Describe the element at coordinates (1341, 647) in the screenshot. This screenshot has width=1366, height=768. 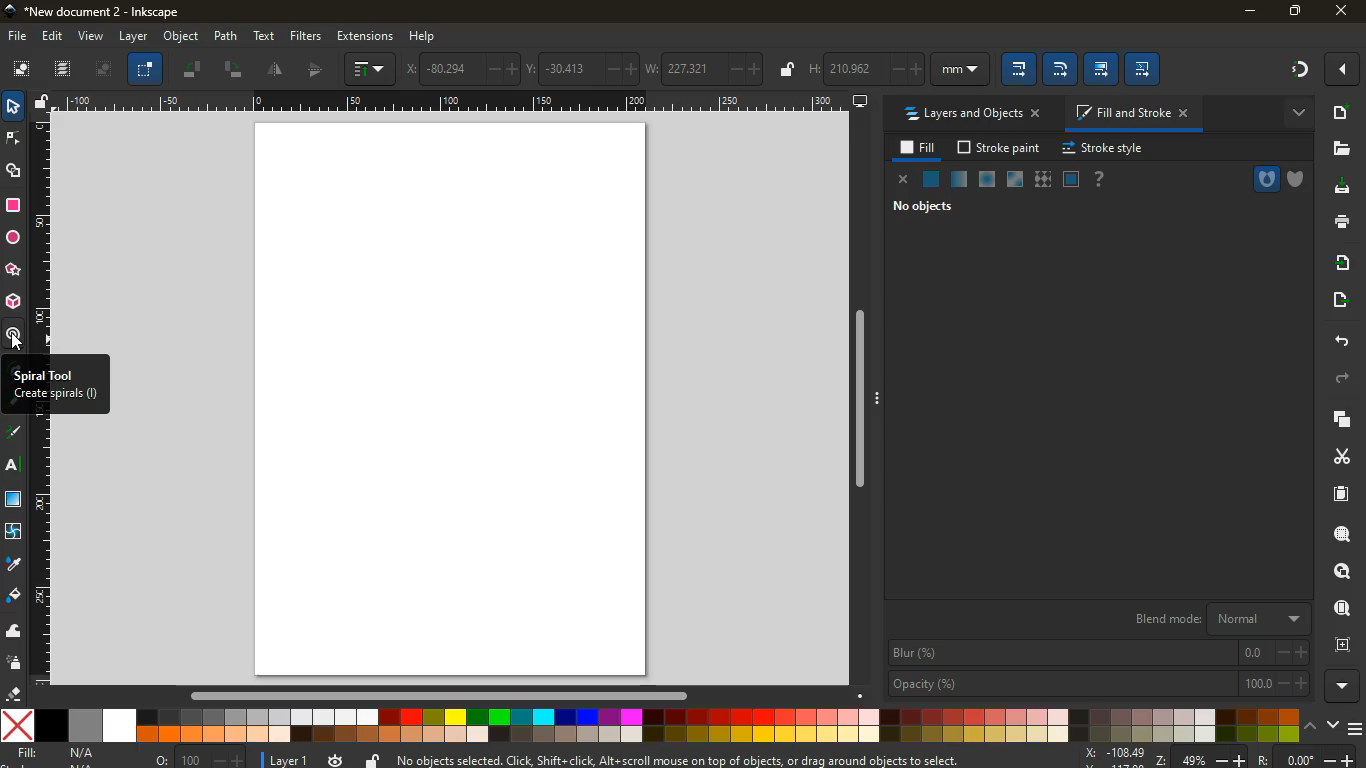
I see `frame` at that location.